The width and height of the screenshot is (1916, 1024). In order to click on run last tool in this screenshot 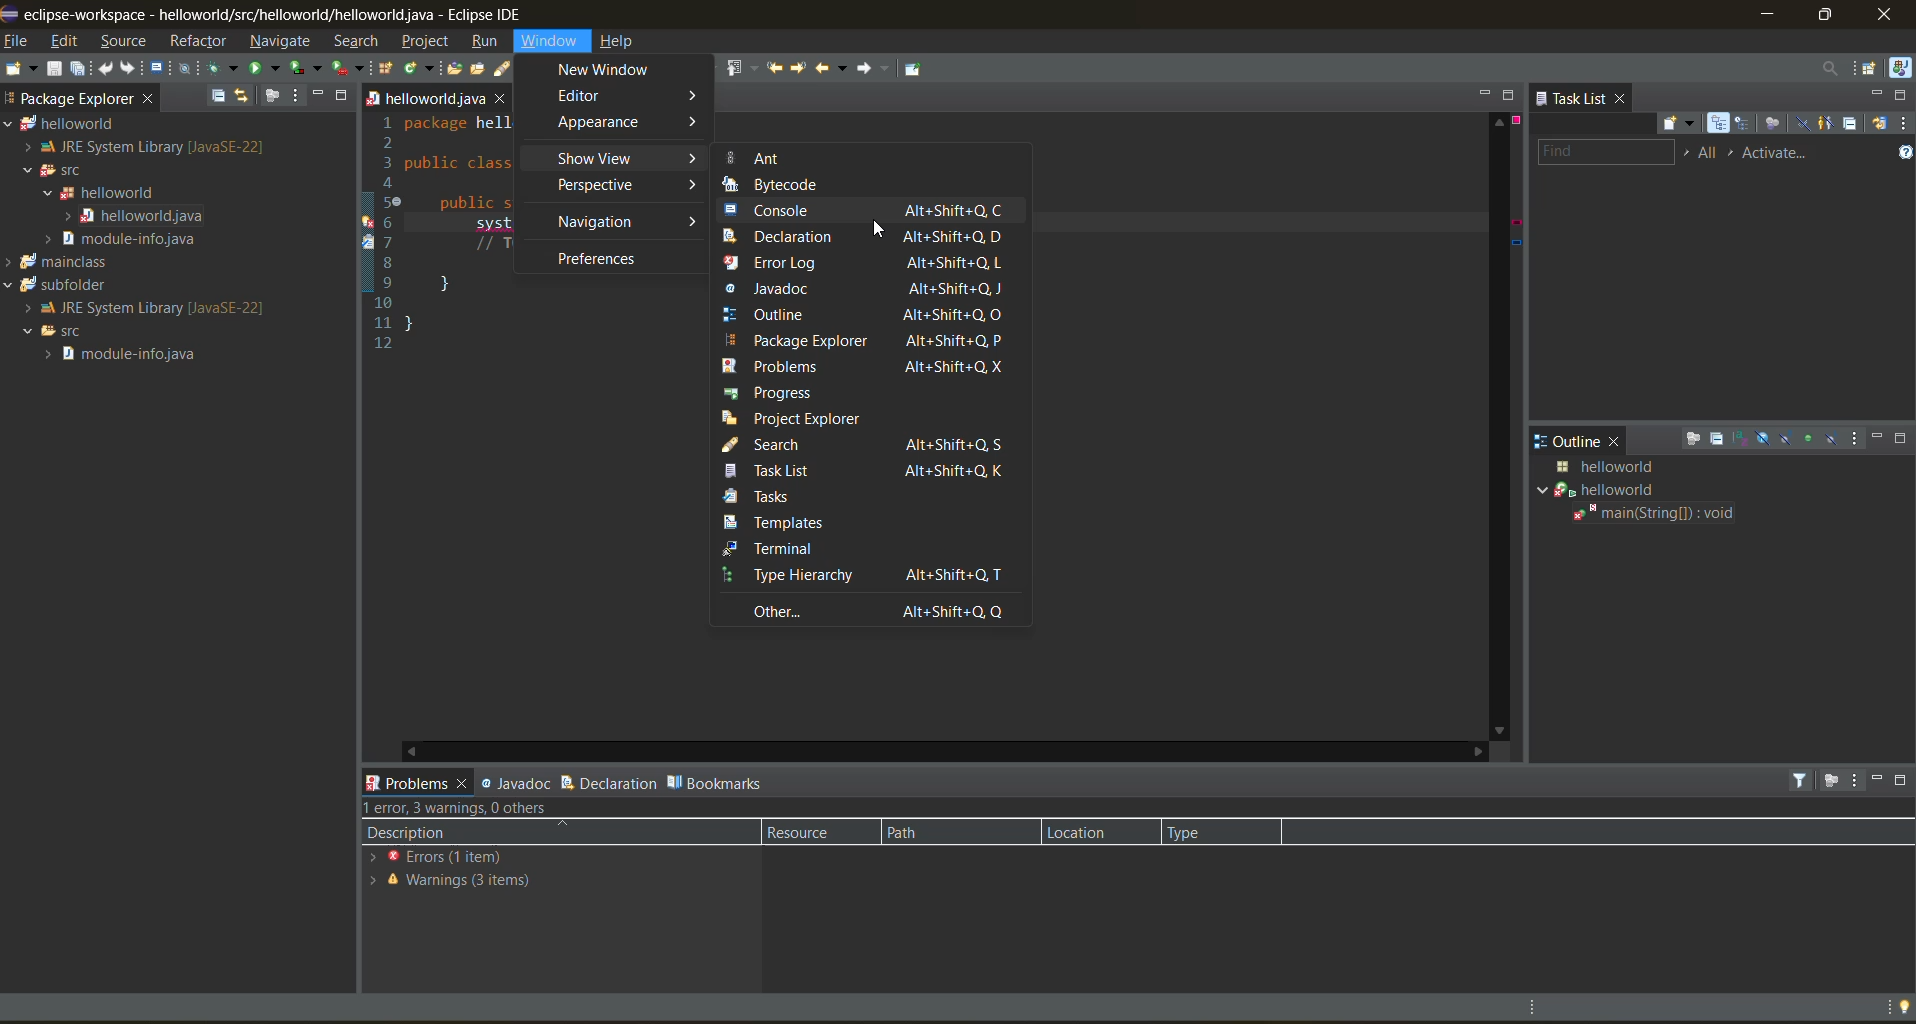, I will do `click(350, 69)`.